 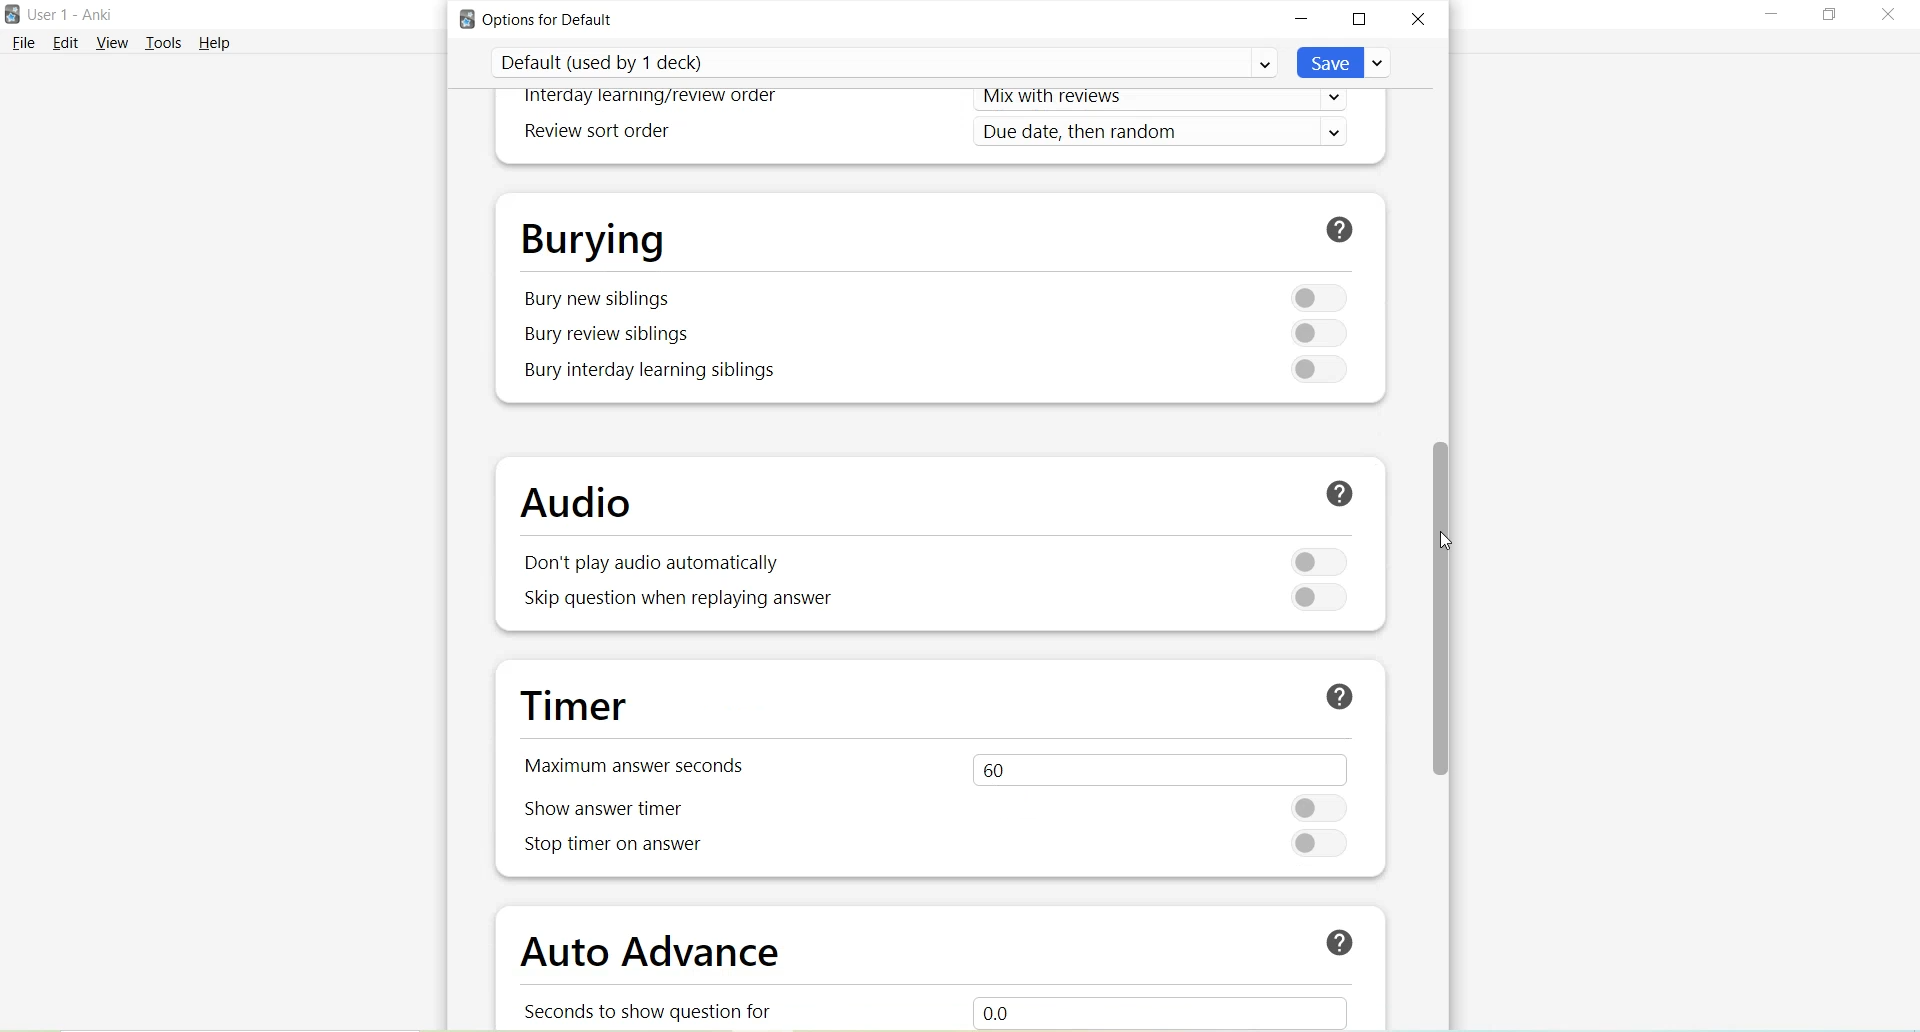 What do you see at coordinates (644, 764) in the screenshot?
I see `Maximum answer seconds` at bounding box center [644, 764].